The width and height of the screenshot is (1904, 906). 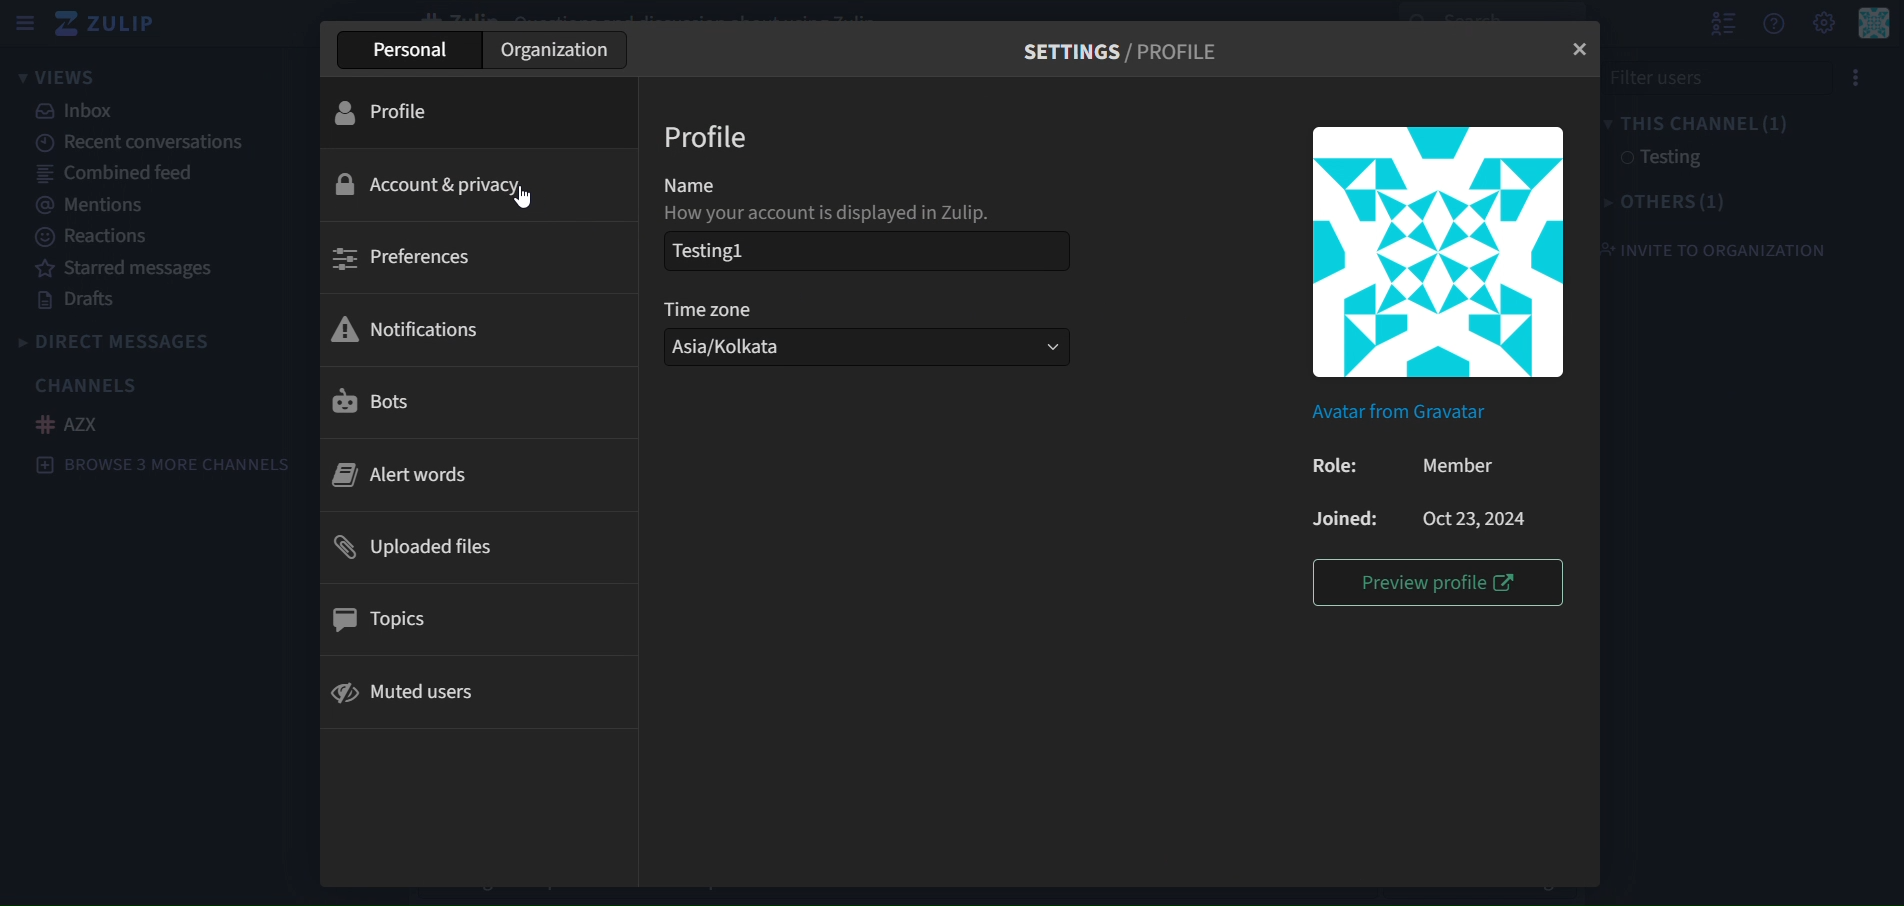 What do you see at coordinates (74, 300) in the screenshot?
I see `drafts` at bounding box center [74, 300].